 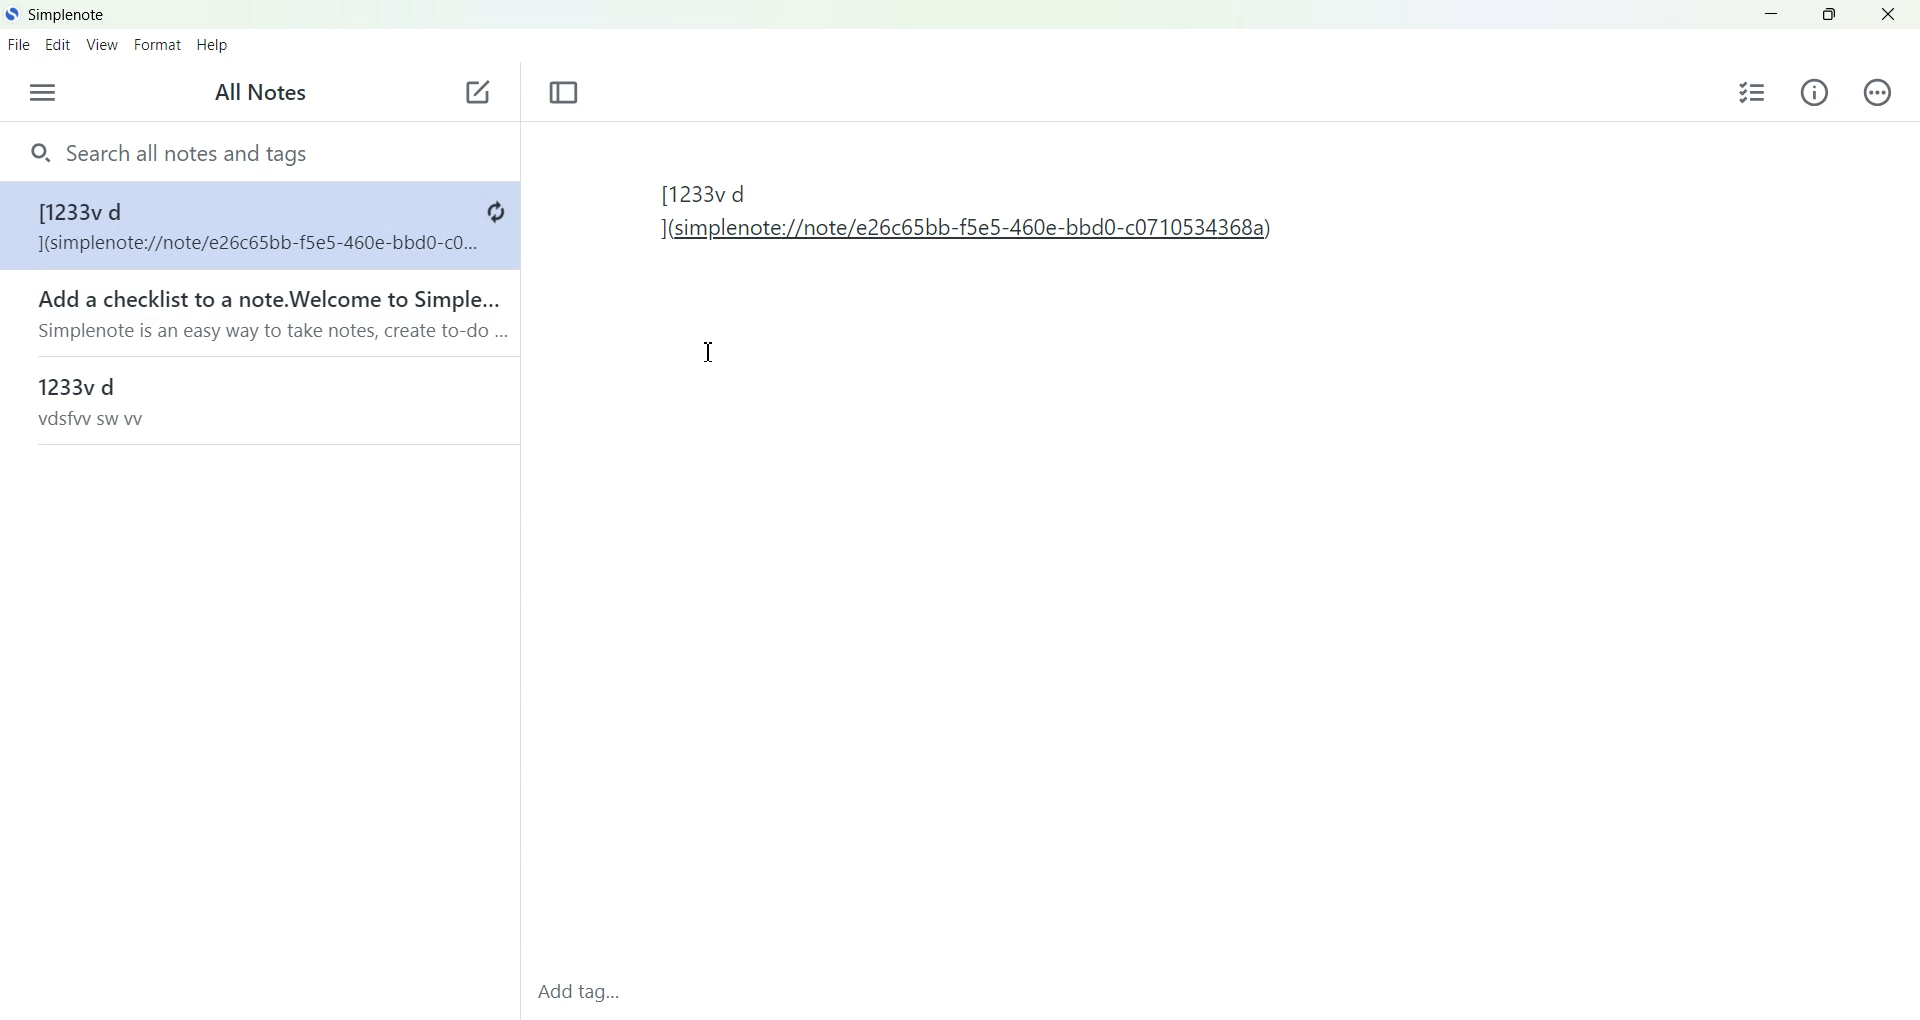 What do you see at coordinates (257, 400) in the screenshot?
I see `1233v d` at bounding box center [257, 400].